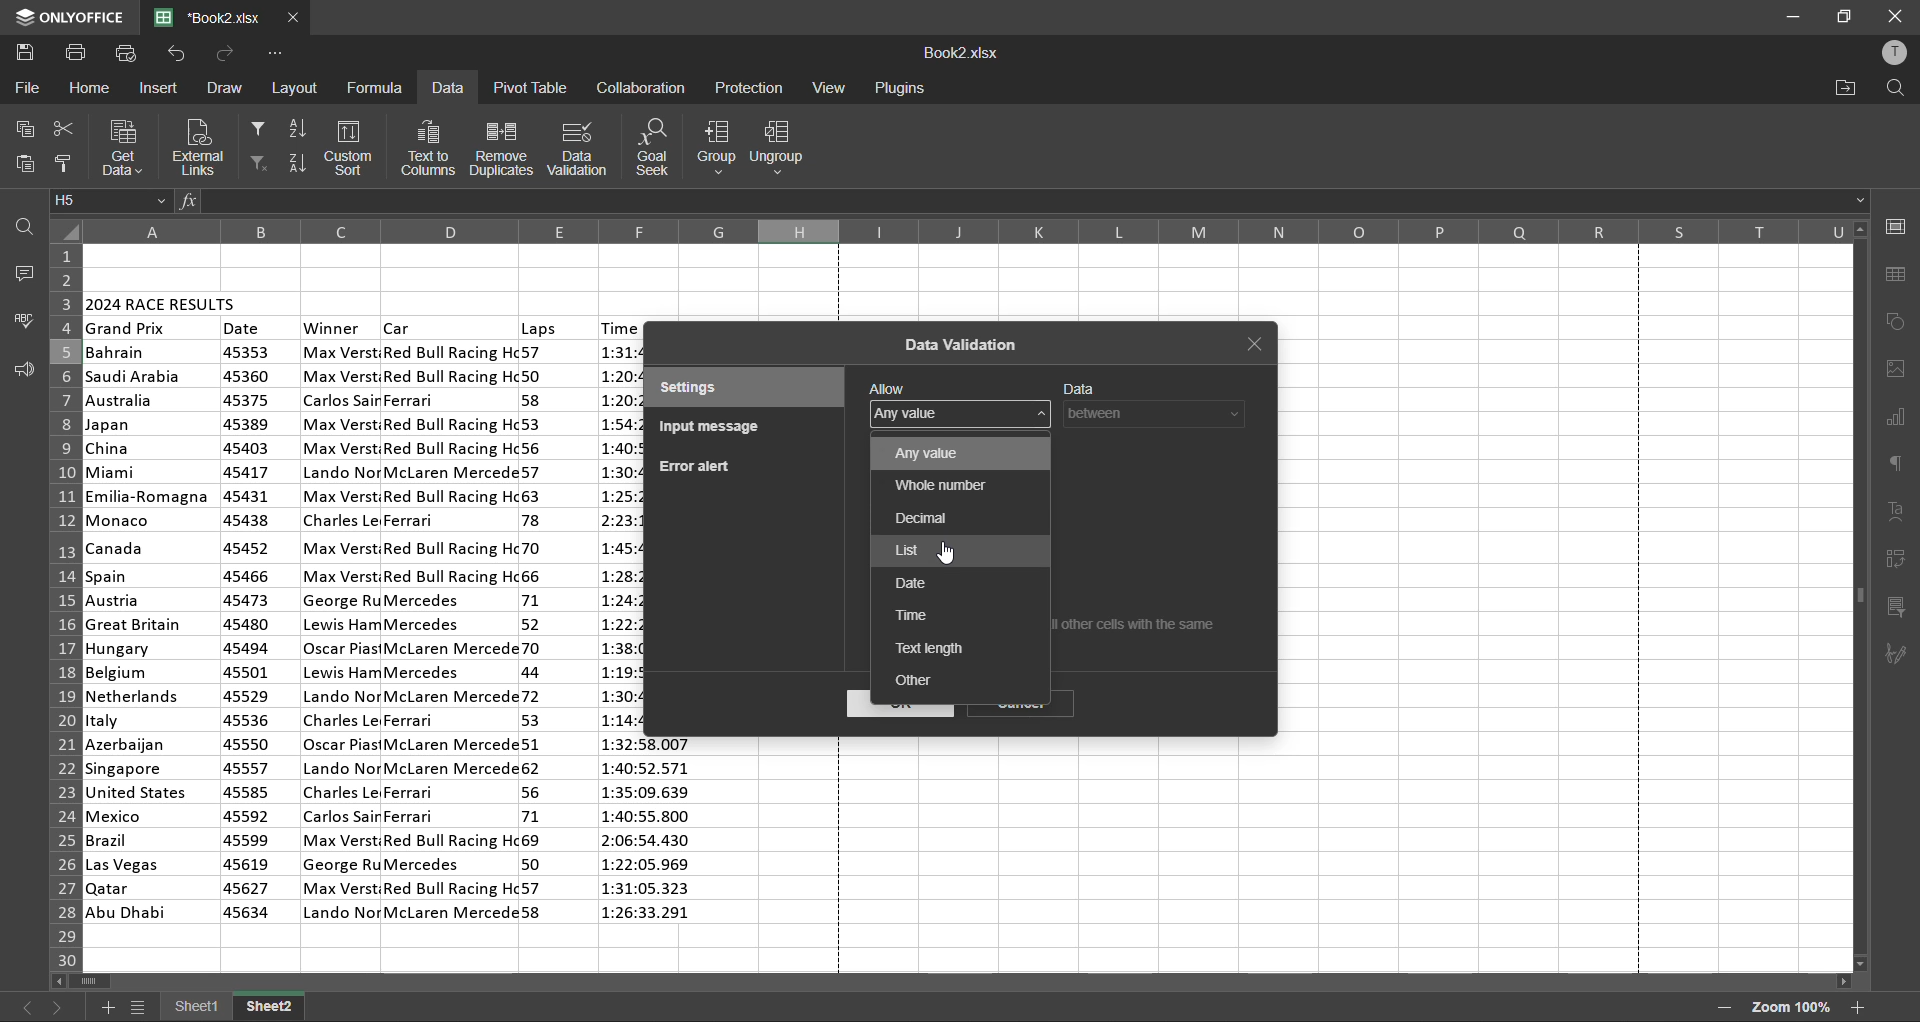 The image size is (1920, 1022). Describe the element at coordinates (536, 635) in the screenshot. I see `laps` at that location.